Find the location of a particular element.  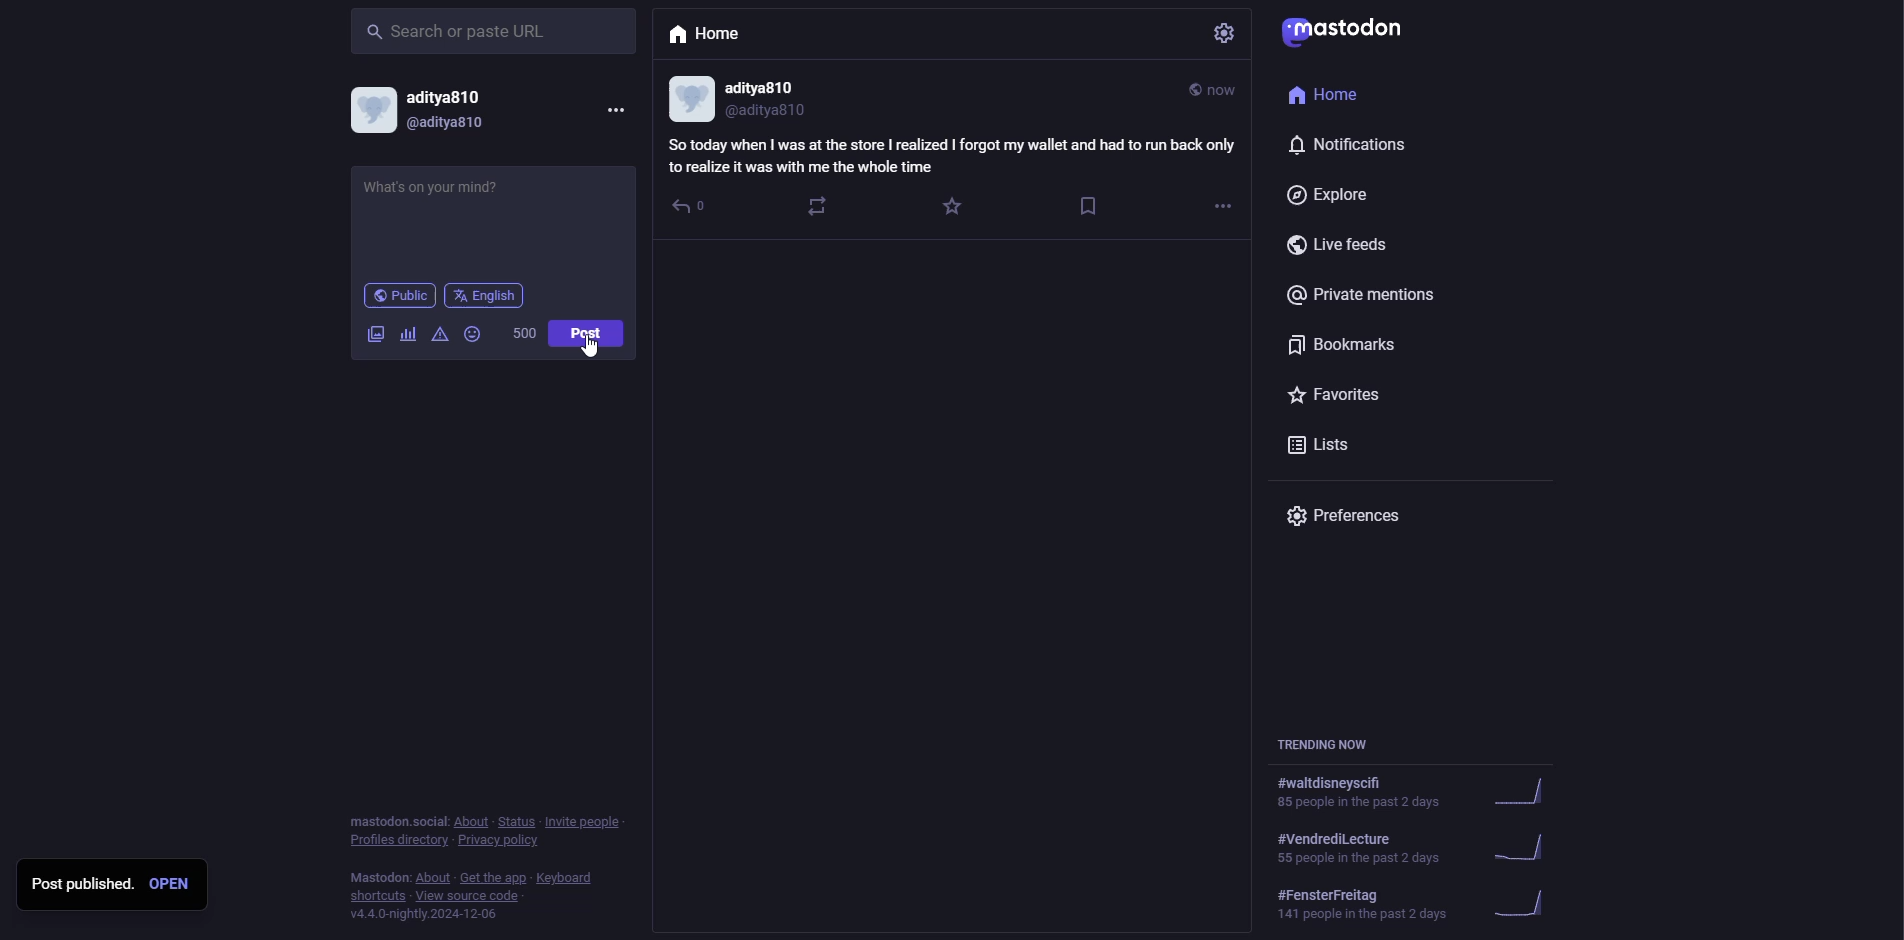

star is located at coordinates (951, 208).